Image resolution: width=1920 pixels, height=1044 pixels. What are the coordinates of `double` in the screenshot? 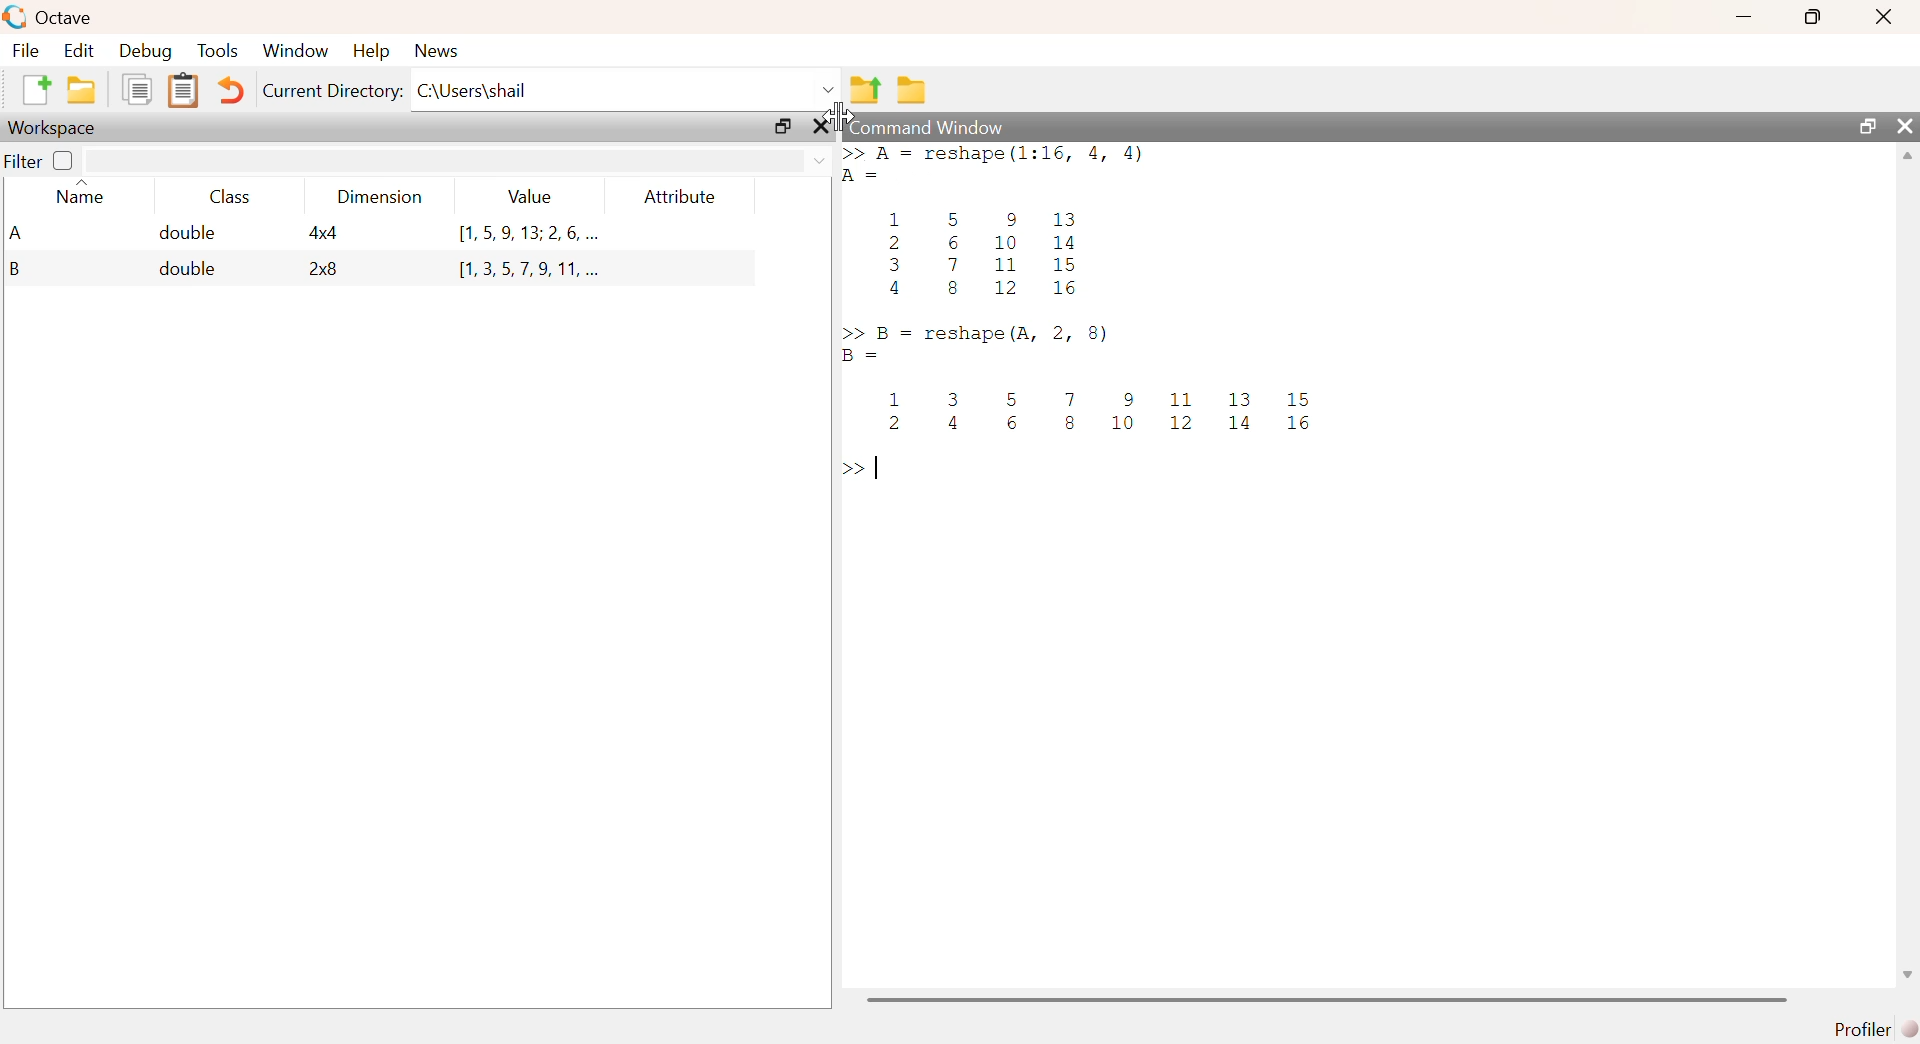 It's located at (190, 271).